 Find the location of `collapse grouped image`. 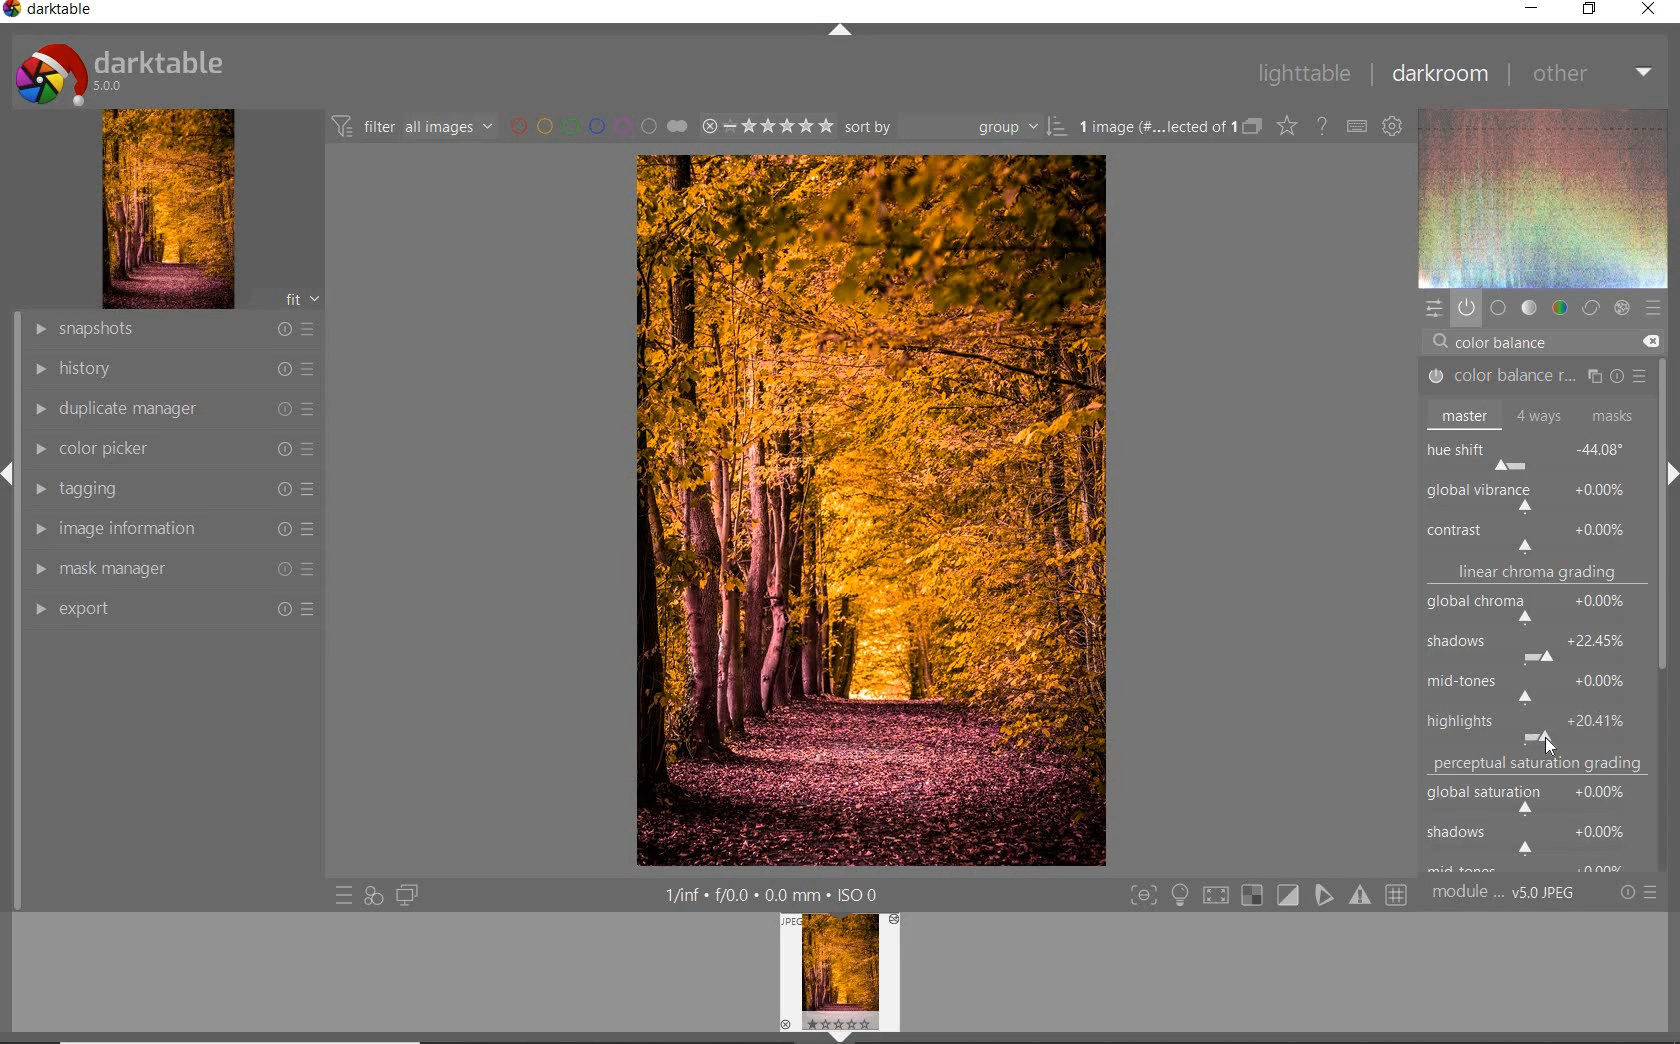

collapse grouped image is located at coordinates (1252, 127).